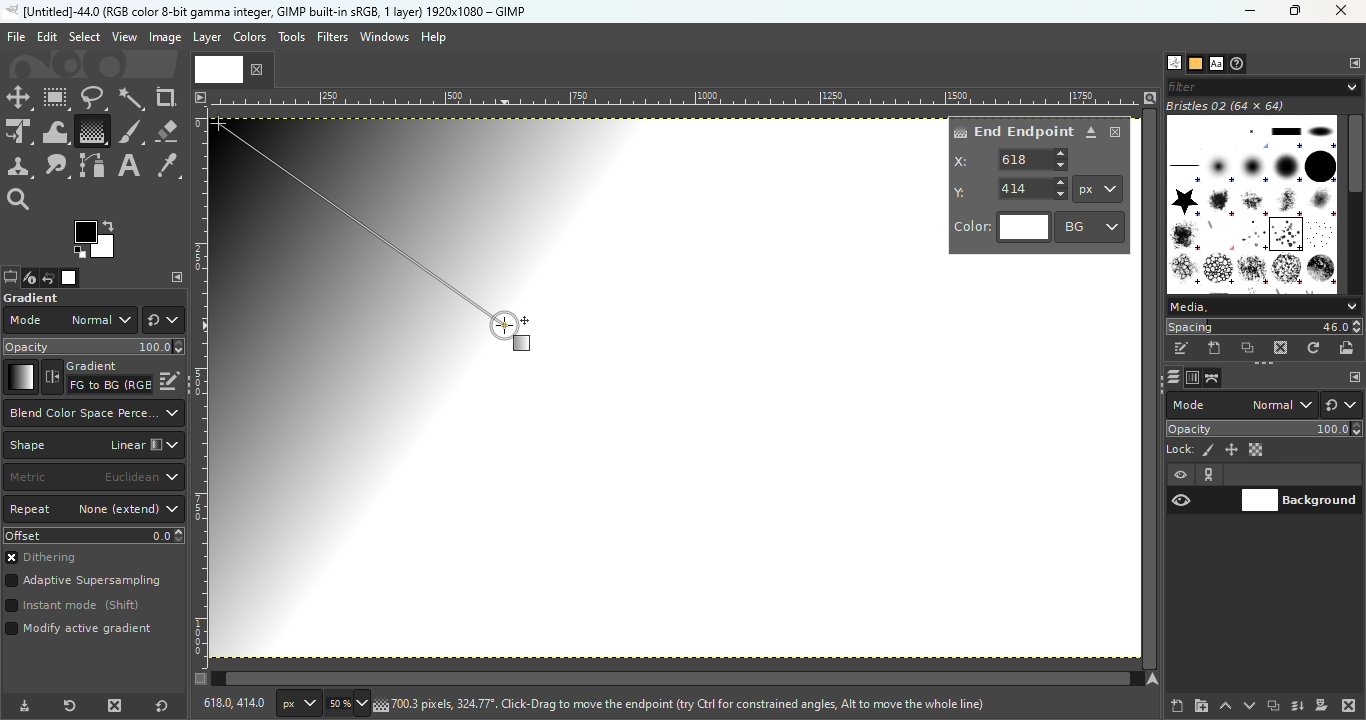 The image size is (1366, 720). What do you see at coordinates (206, 38) in the screenshot?
I see `Layer` at bounding box center [206, 38].